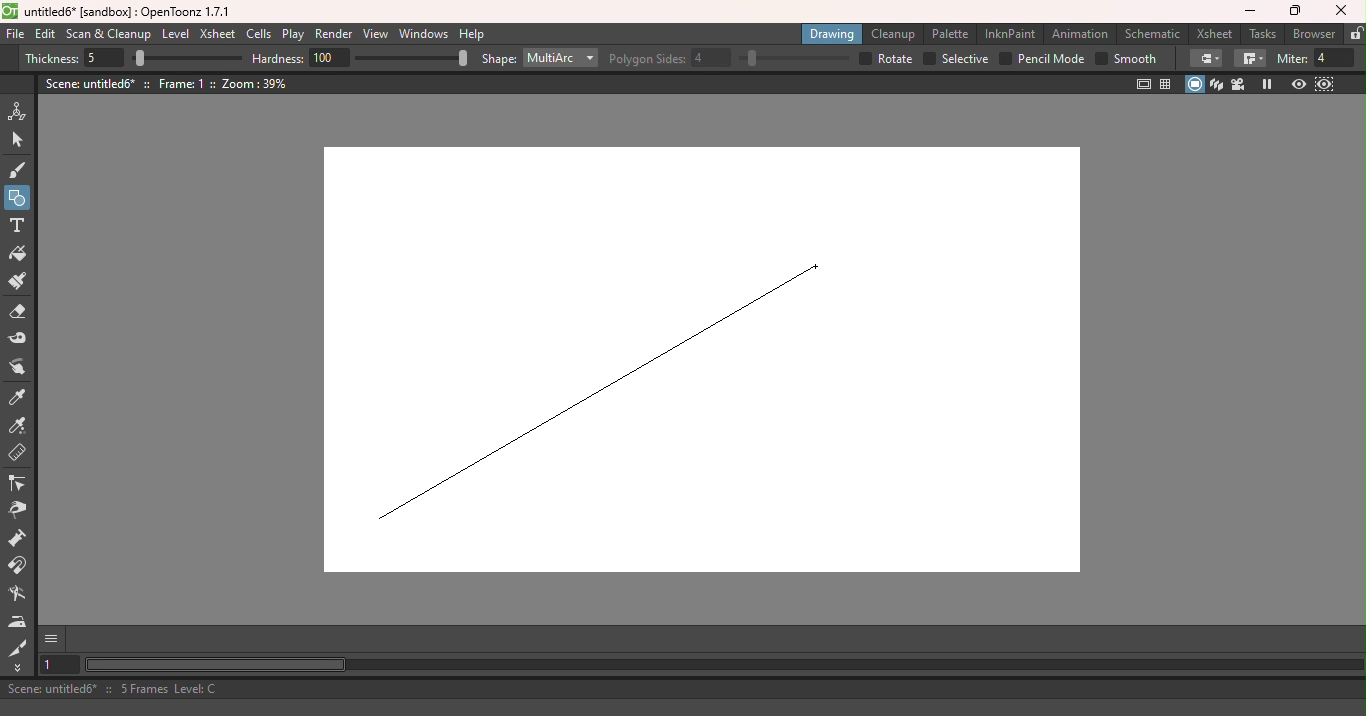  Describe the element at coordinates (832, 34) in the screenshot. I see `Drawing` at that location.